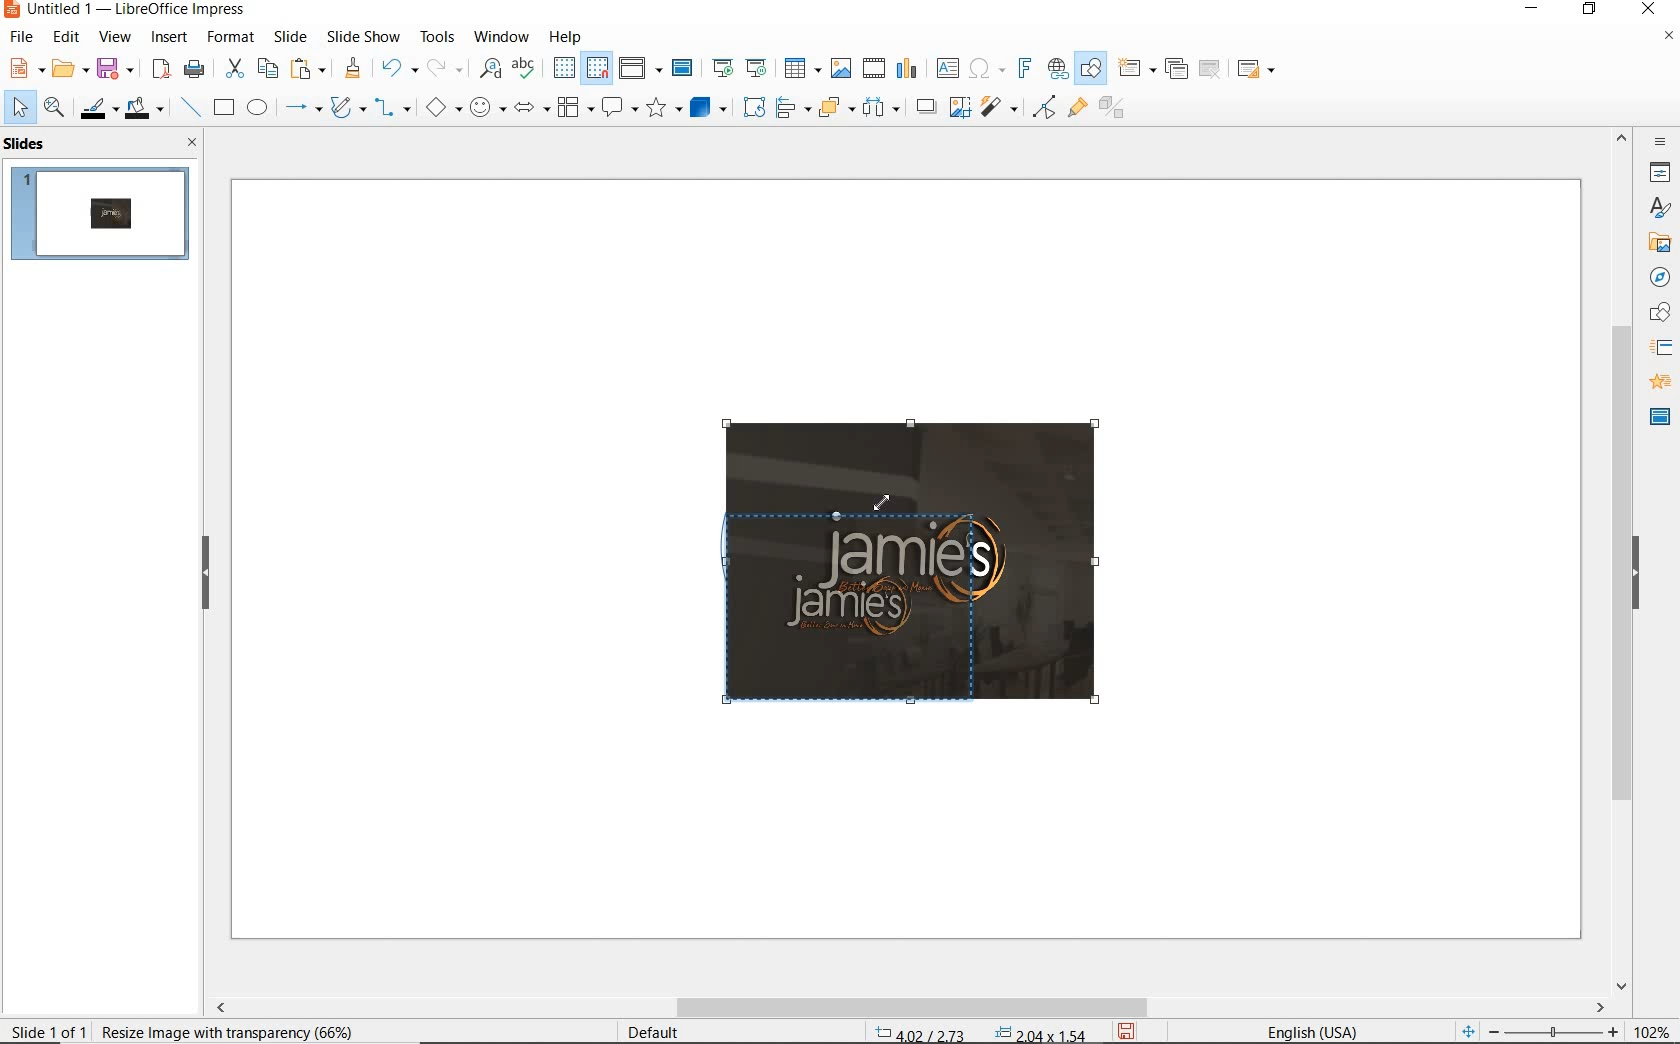  I want to click on close document, so click(1668, 40).